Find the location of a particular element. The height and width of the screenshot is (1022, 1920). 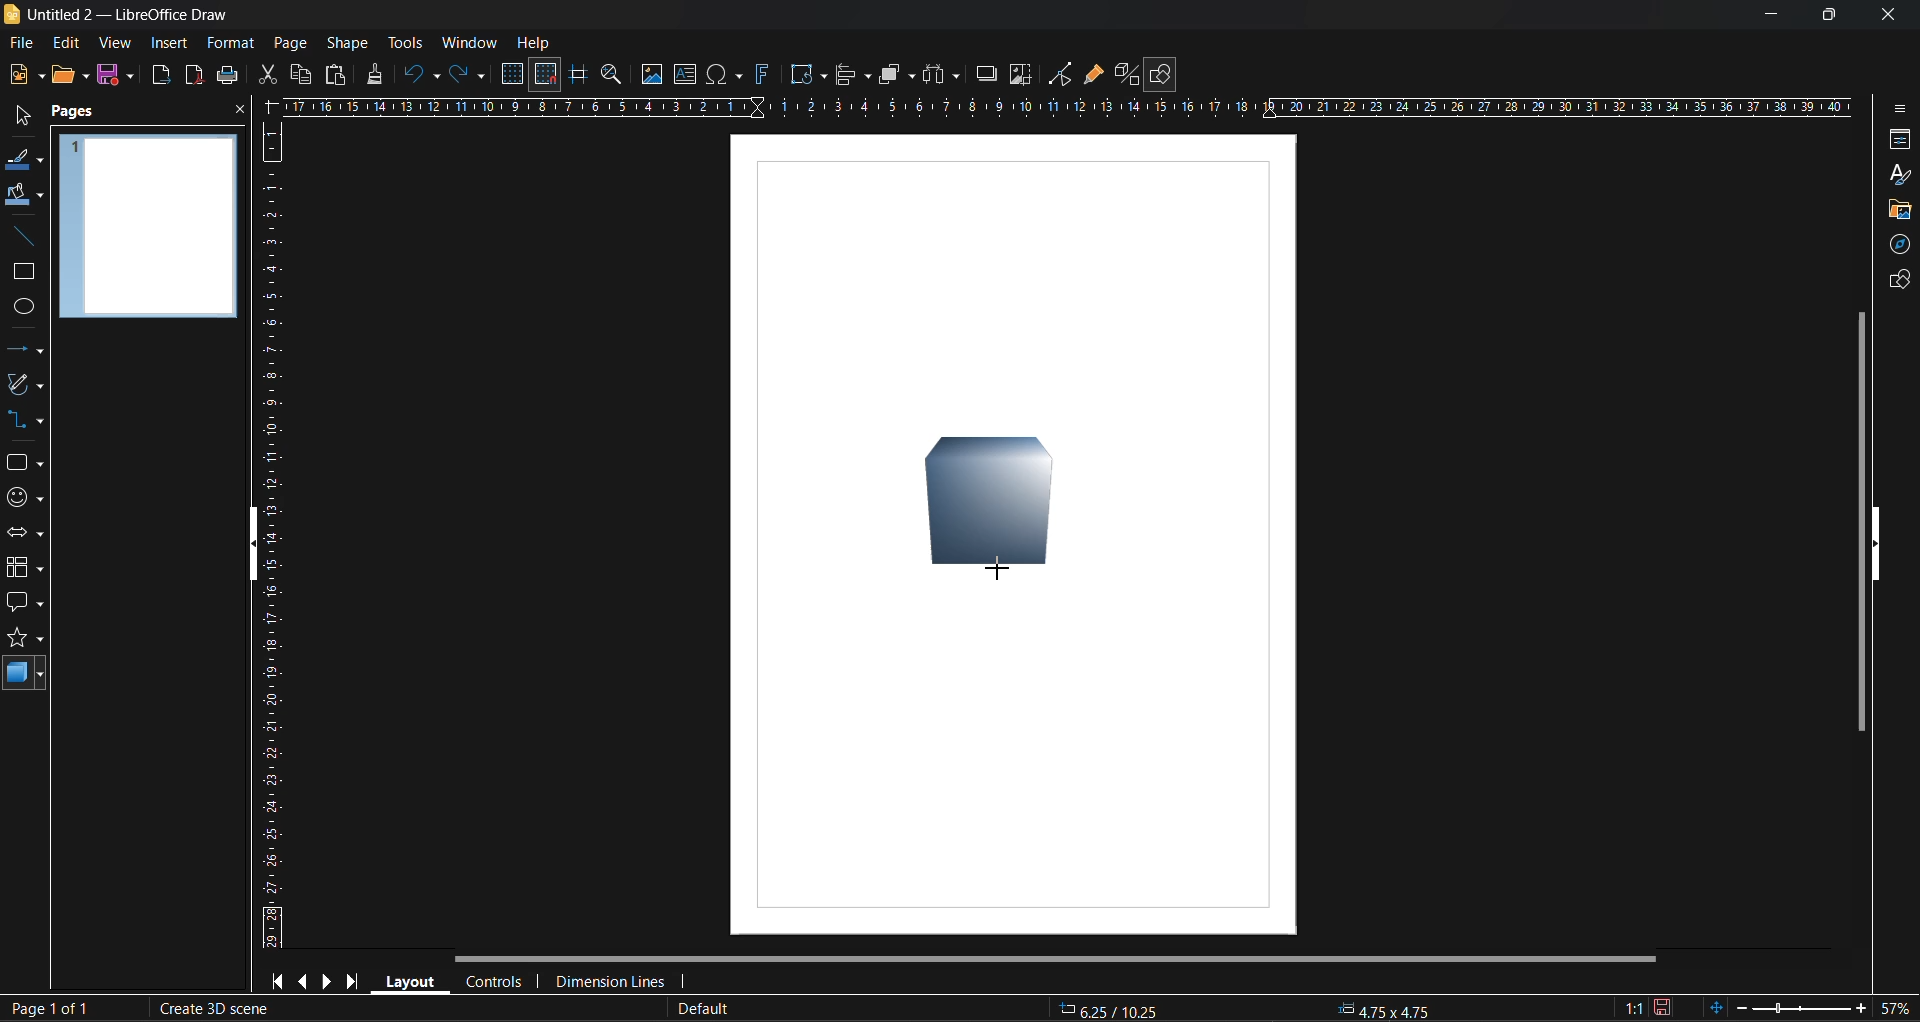

stars and banners is located at coordinates (24, 642).